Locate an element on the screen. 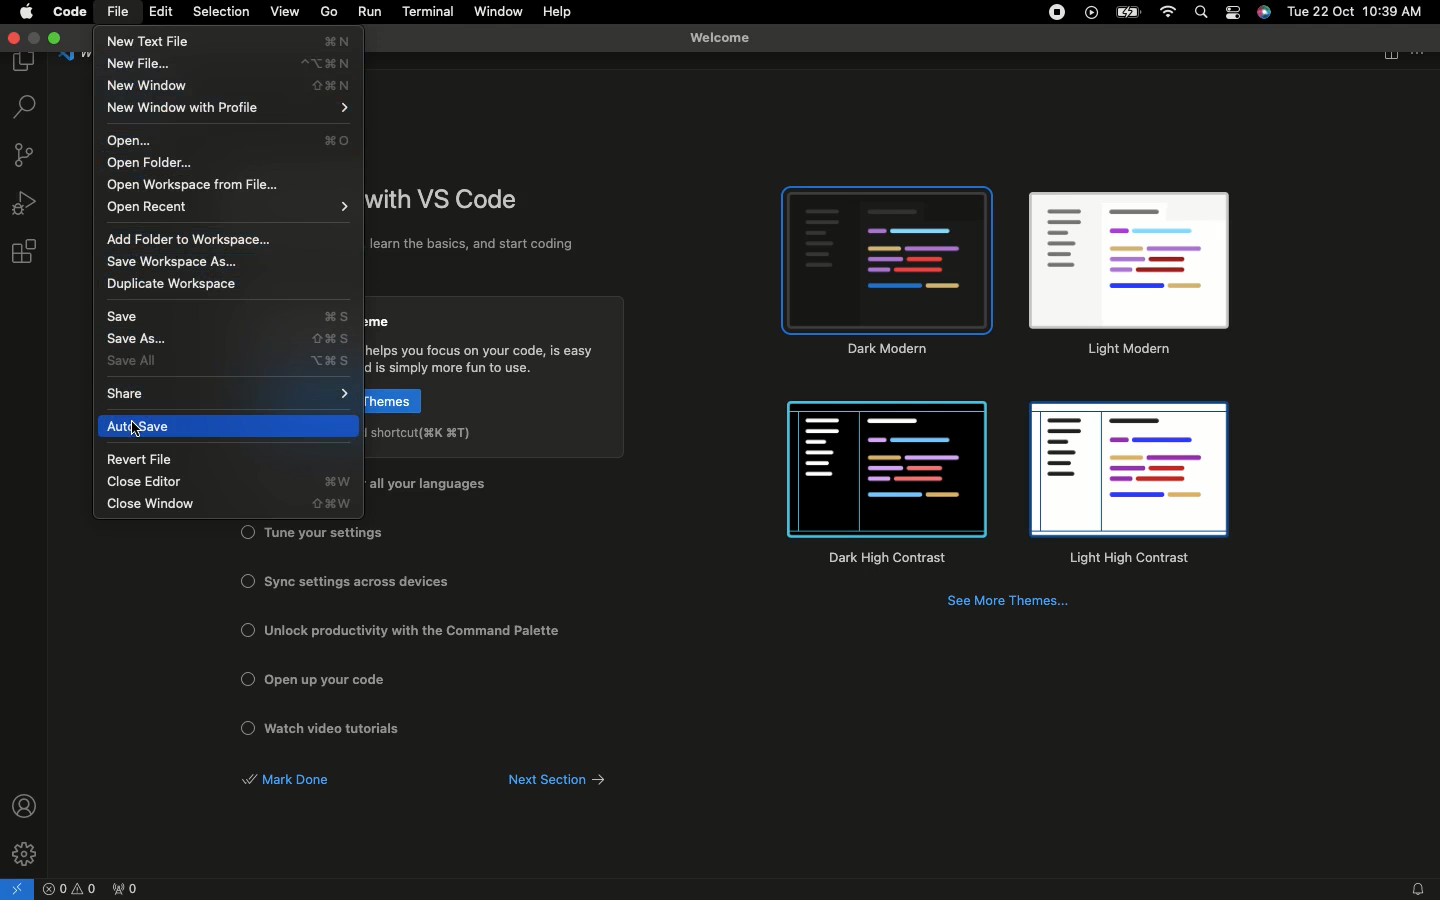 Image resolution: width=1440 pixels, height=900 pixels. New file is located at coordinates (230, 65).